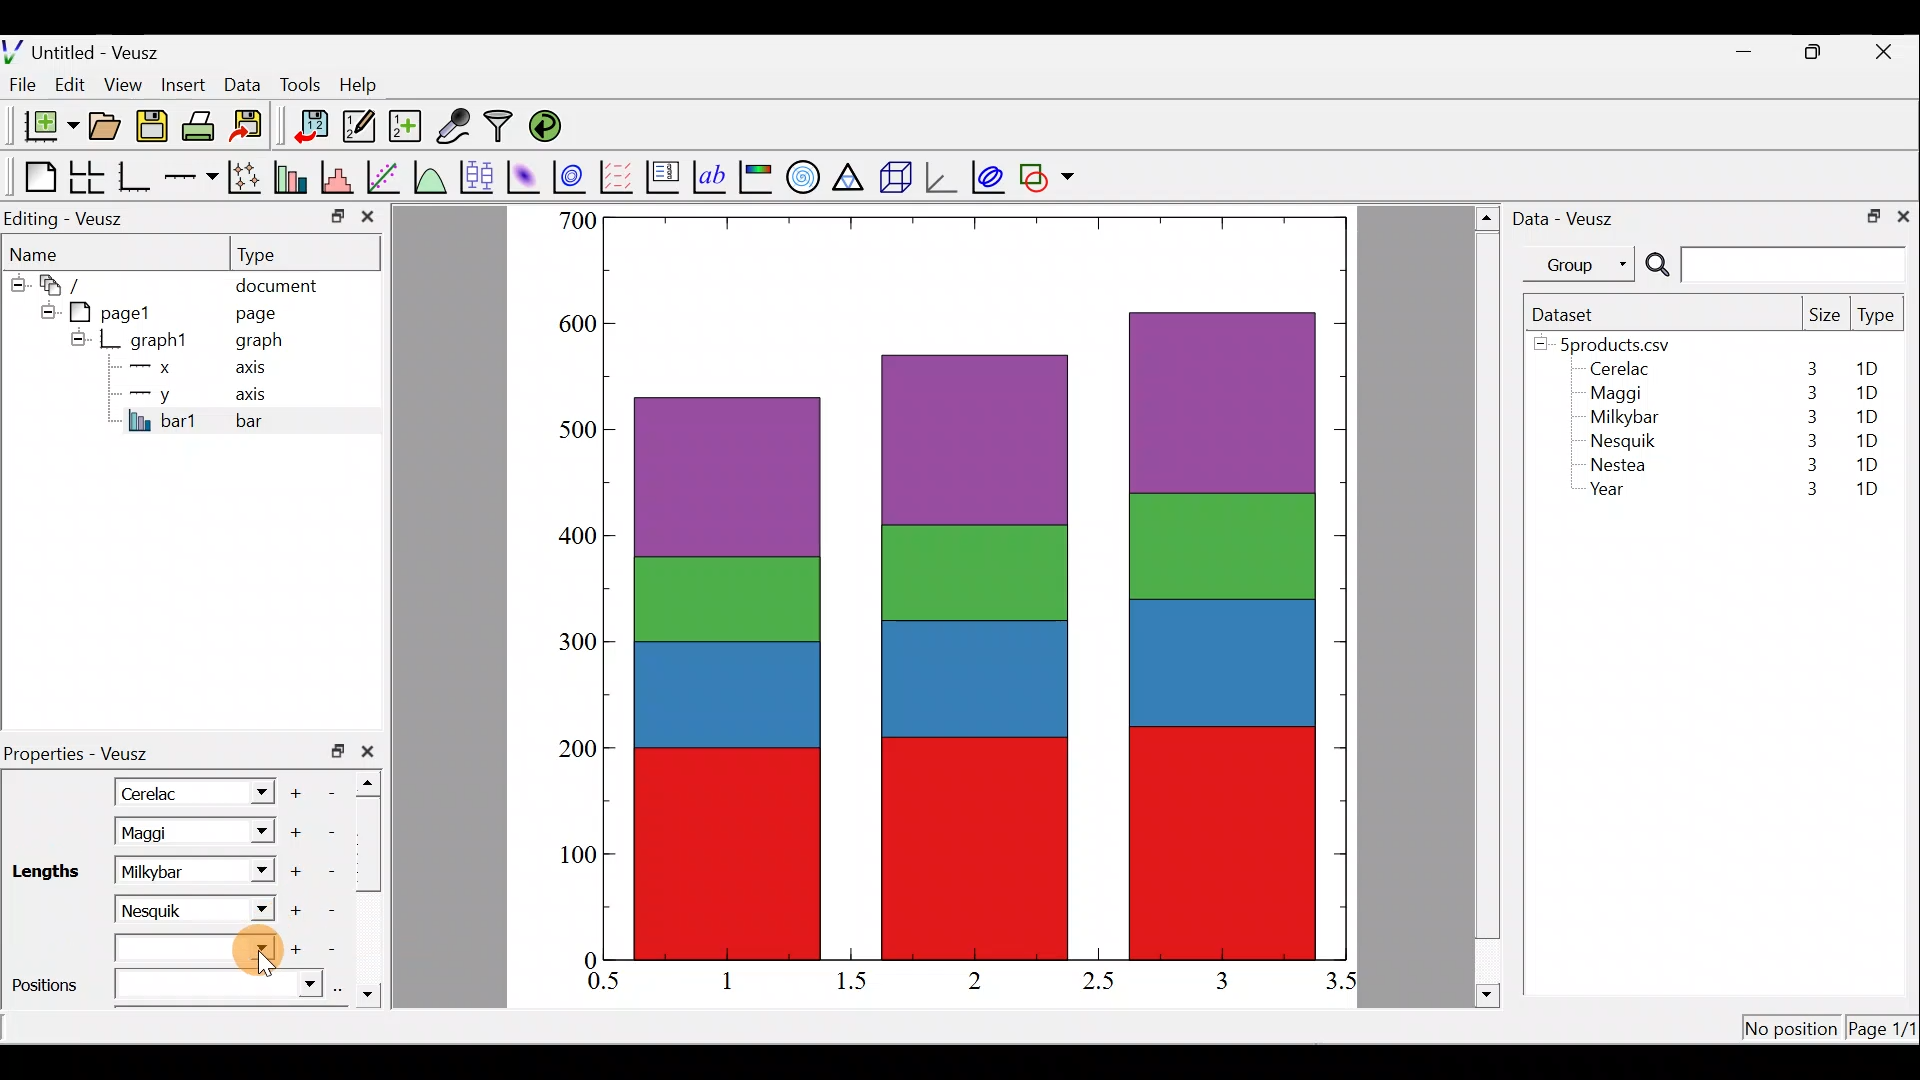  I want to click on Help, so click(370, 85).